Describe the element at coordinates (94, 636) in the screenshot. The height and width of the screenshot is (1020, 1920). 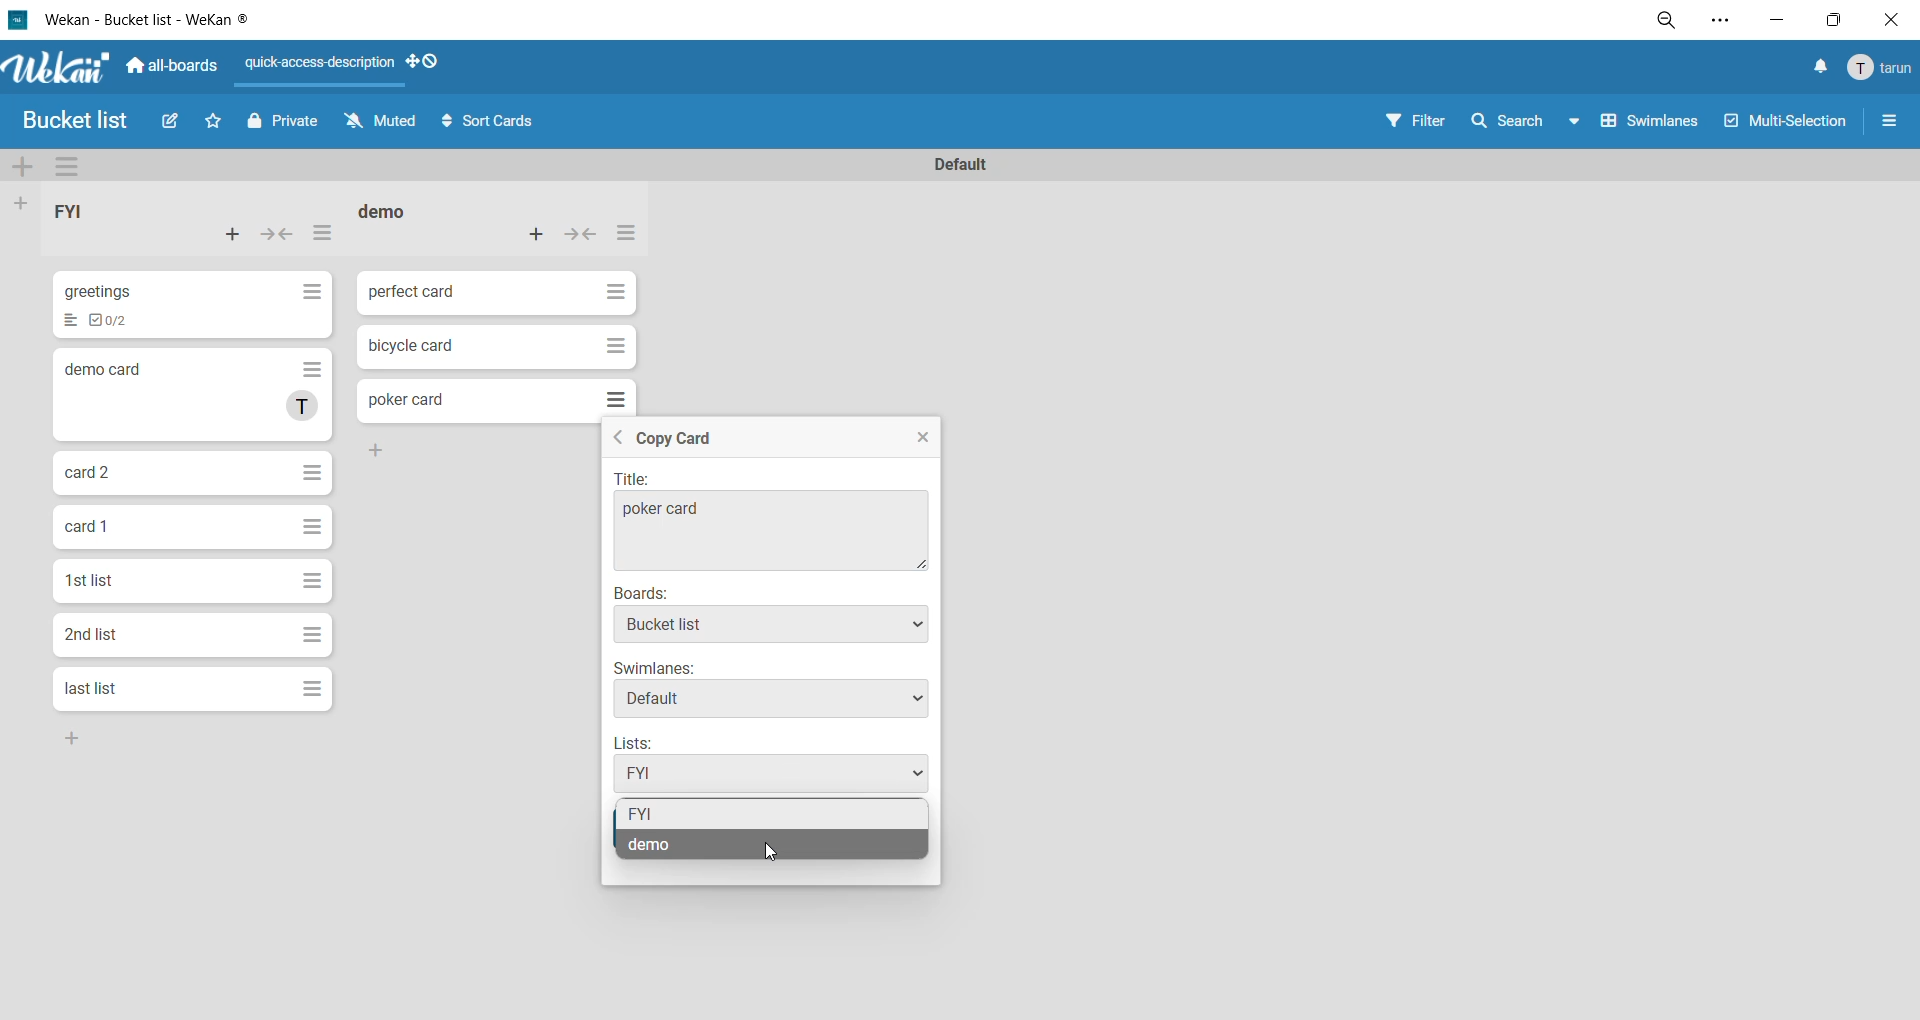
I see `2nd list` at that location.